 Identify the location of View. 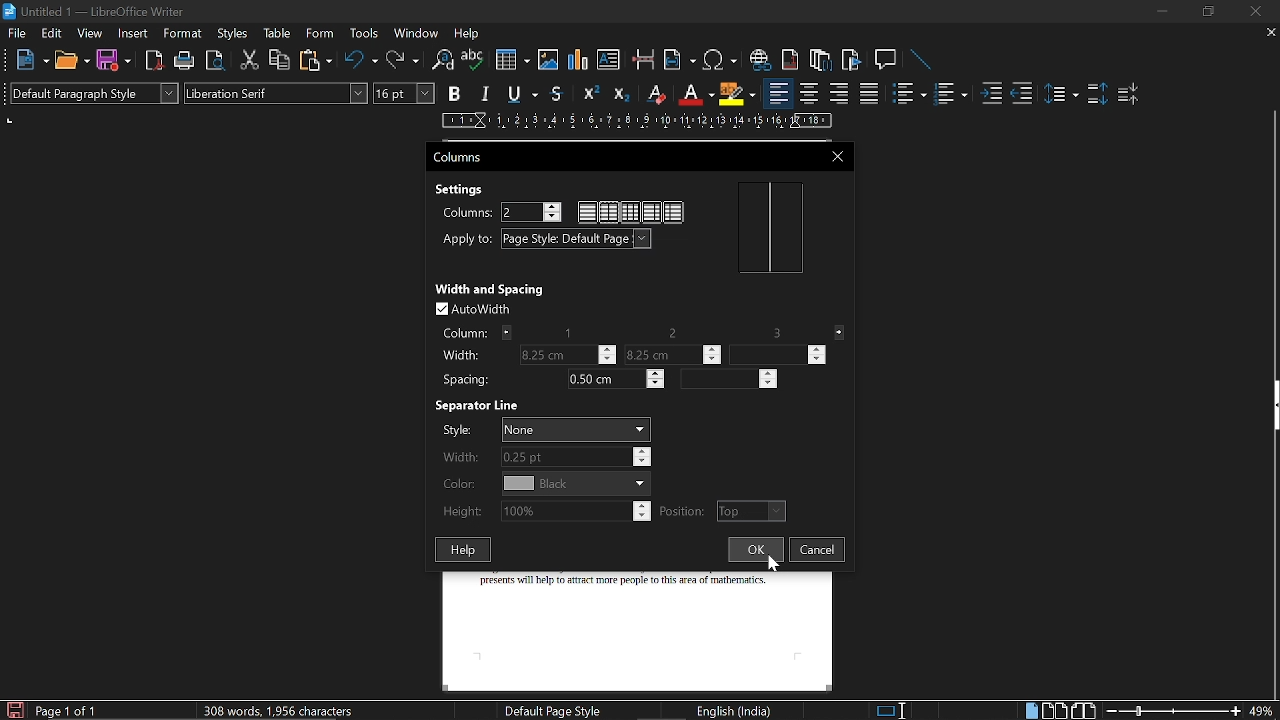
(88, 34).